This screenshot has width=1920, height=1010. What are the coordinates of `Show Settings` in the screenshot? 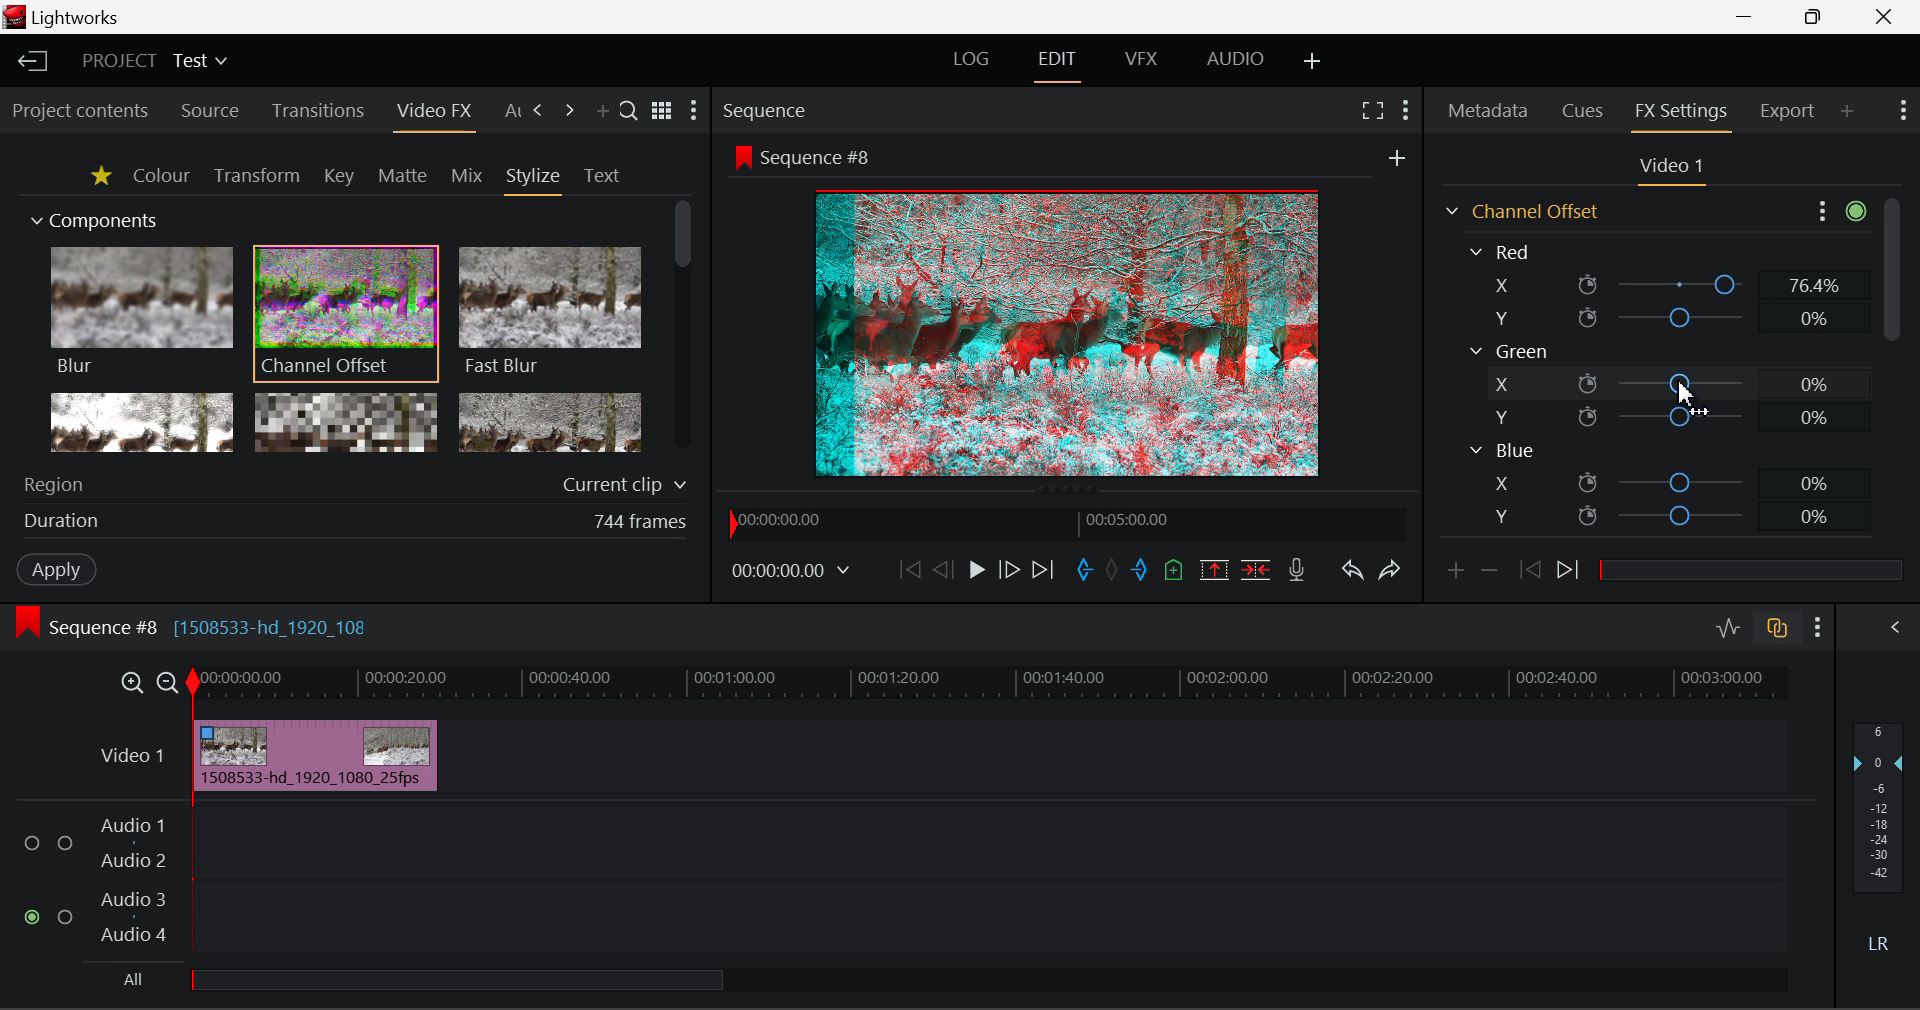 It's located at (1838, 212).